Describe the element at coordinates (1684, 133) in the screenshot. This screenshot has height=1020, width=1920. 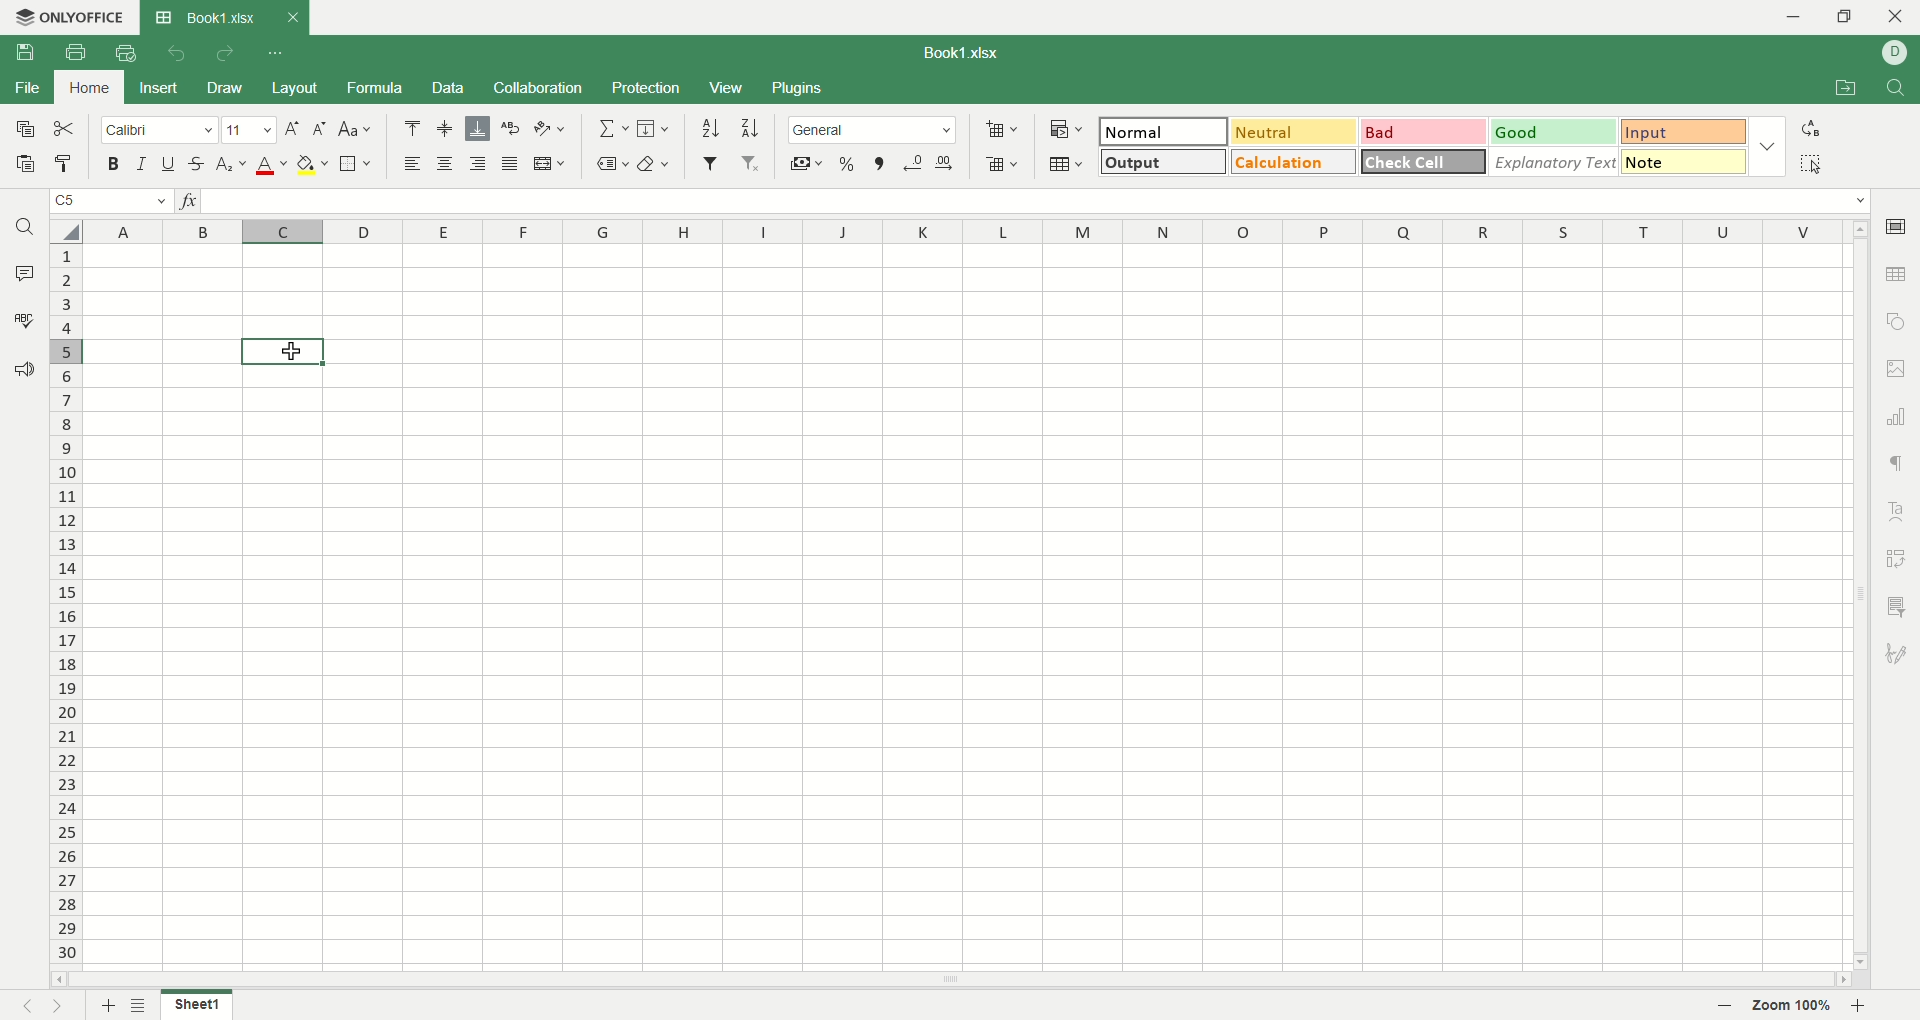
I see `input` at that location.